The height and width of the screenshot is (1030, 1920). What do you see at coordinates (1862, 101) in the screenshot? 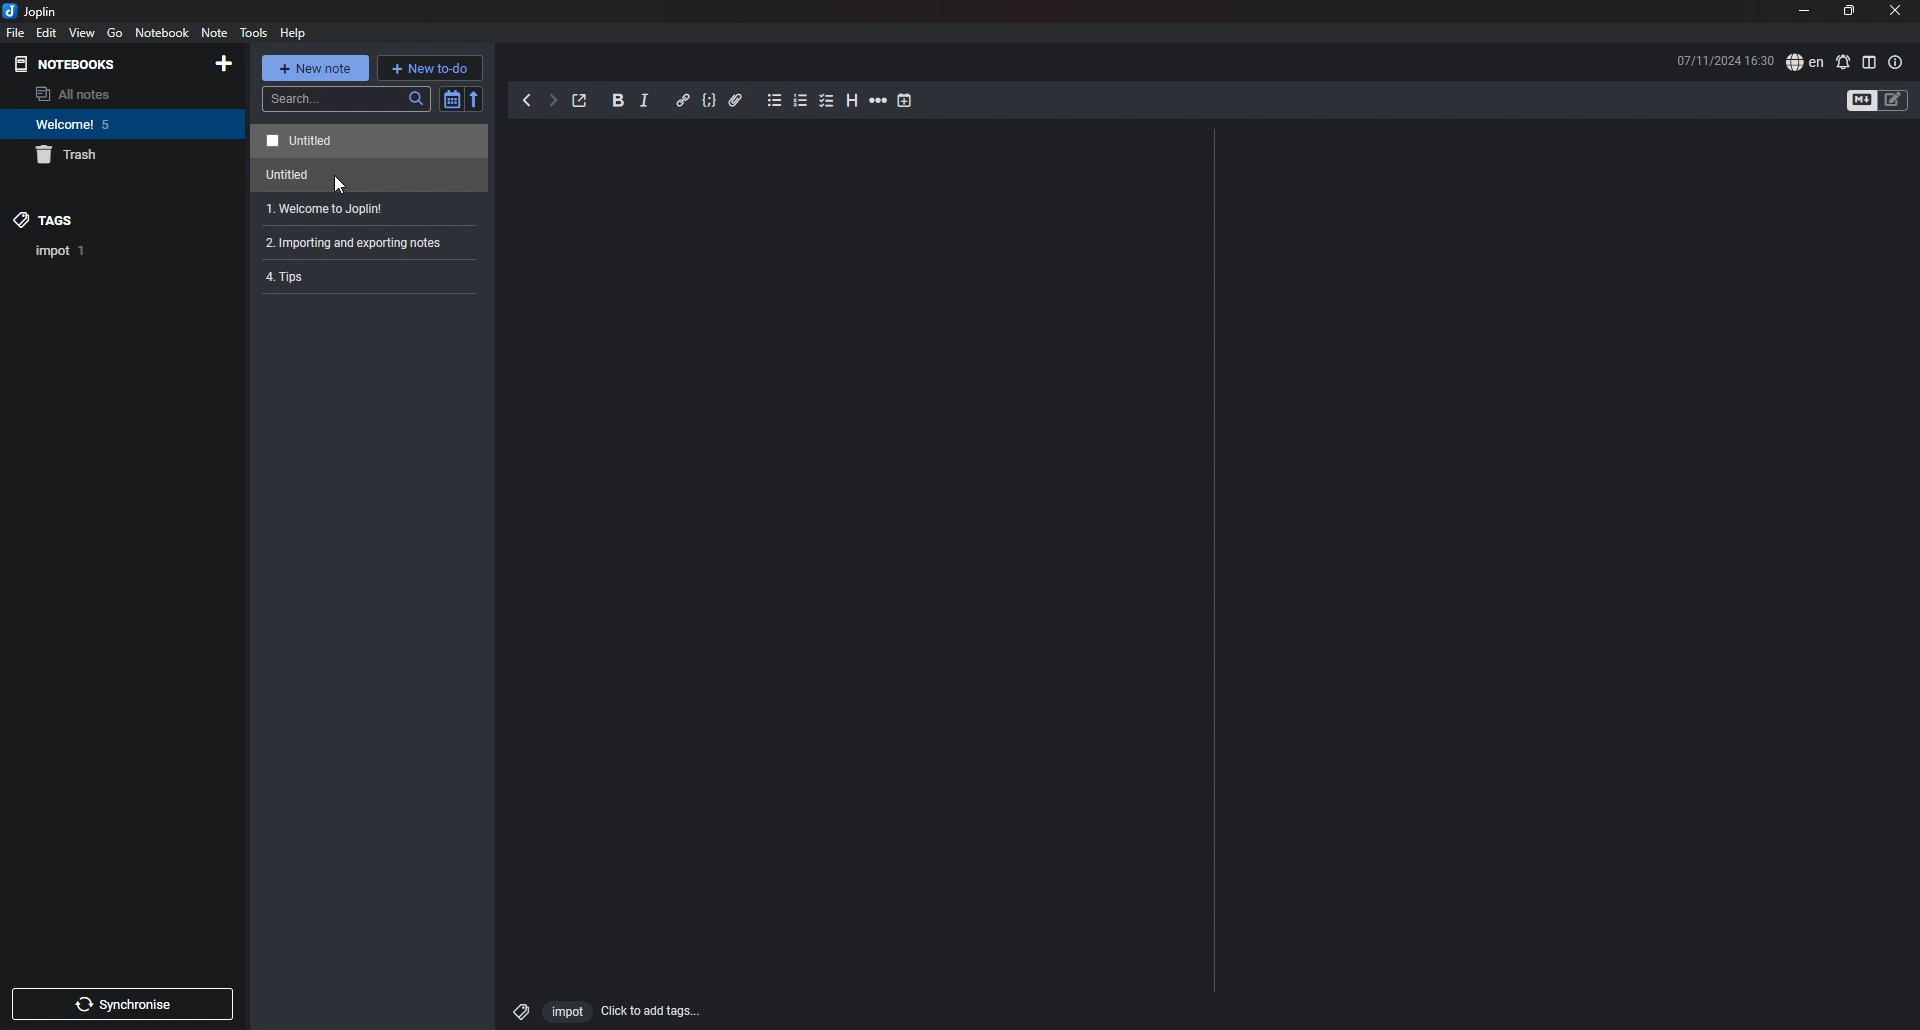
I see `toggle editors` at bounding box center [1862, 101].